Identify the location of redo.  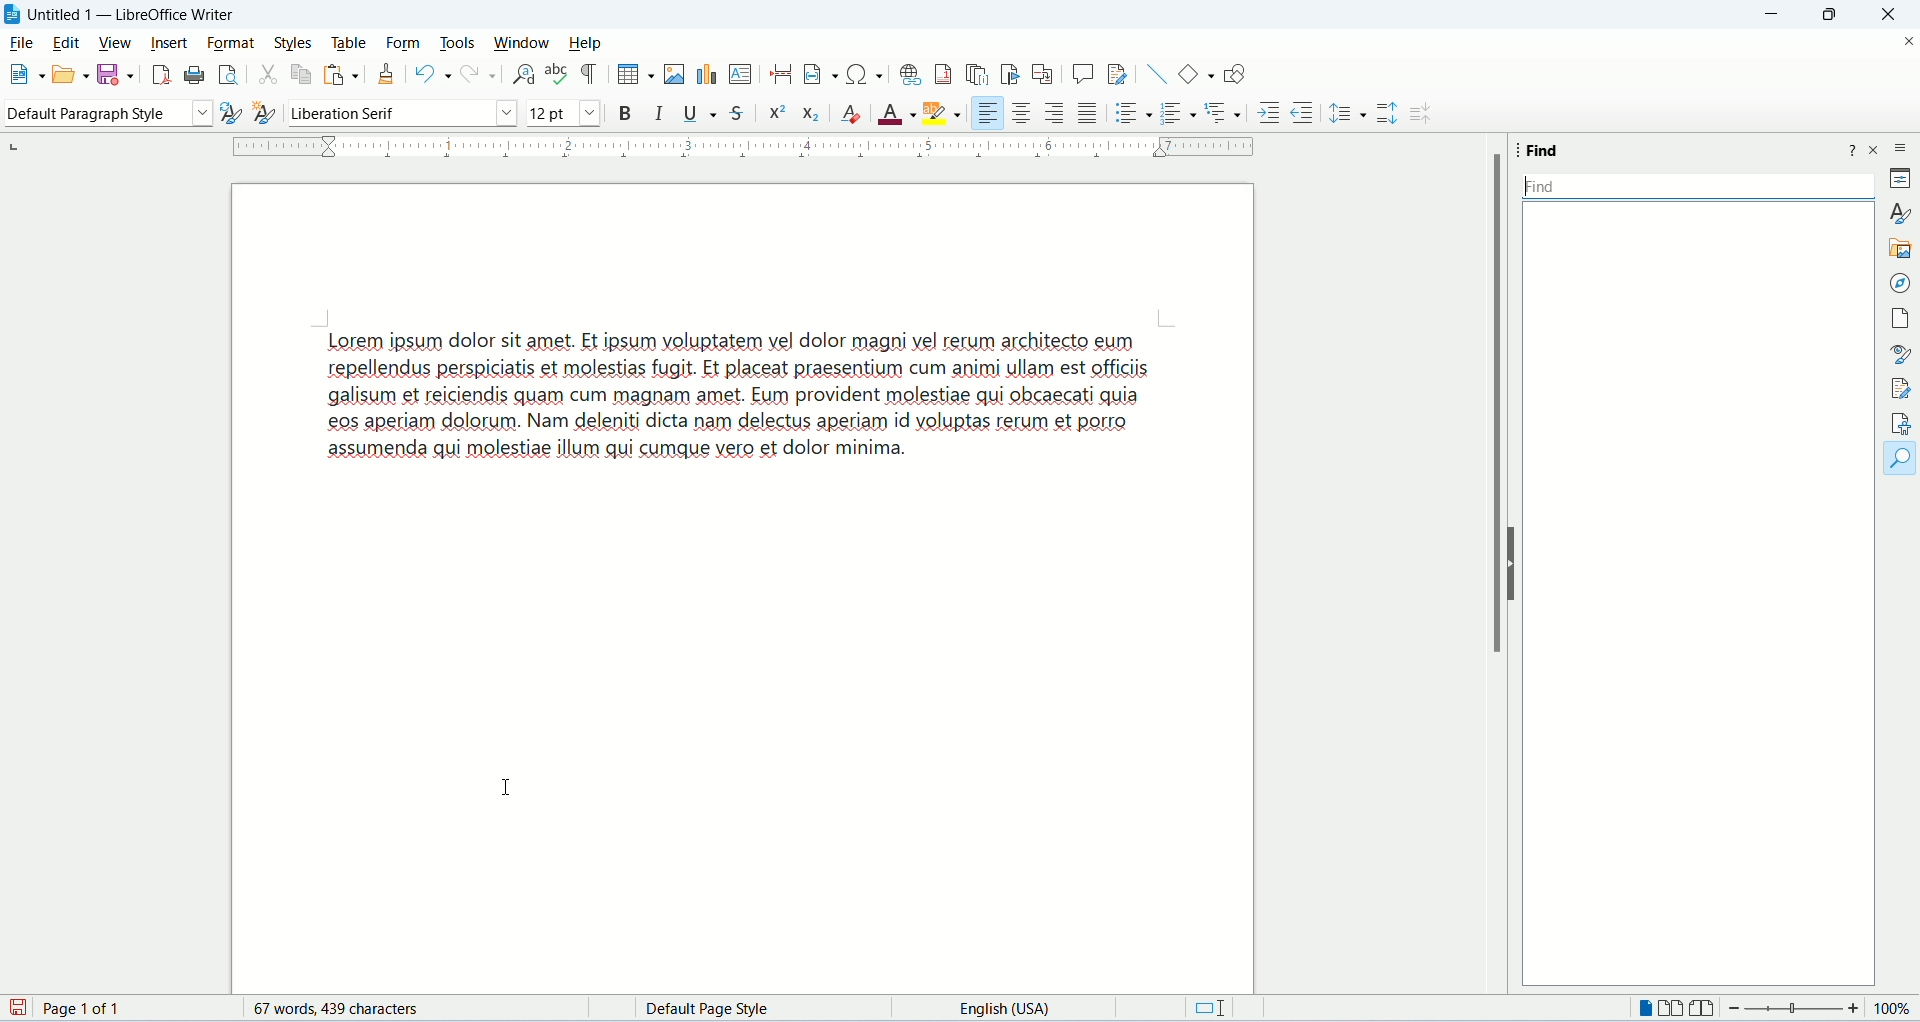
(477, 75).